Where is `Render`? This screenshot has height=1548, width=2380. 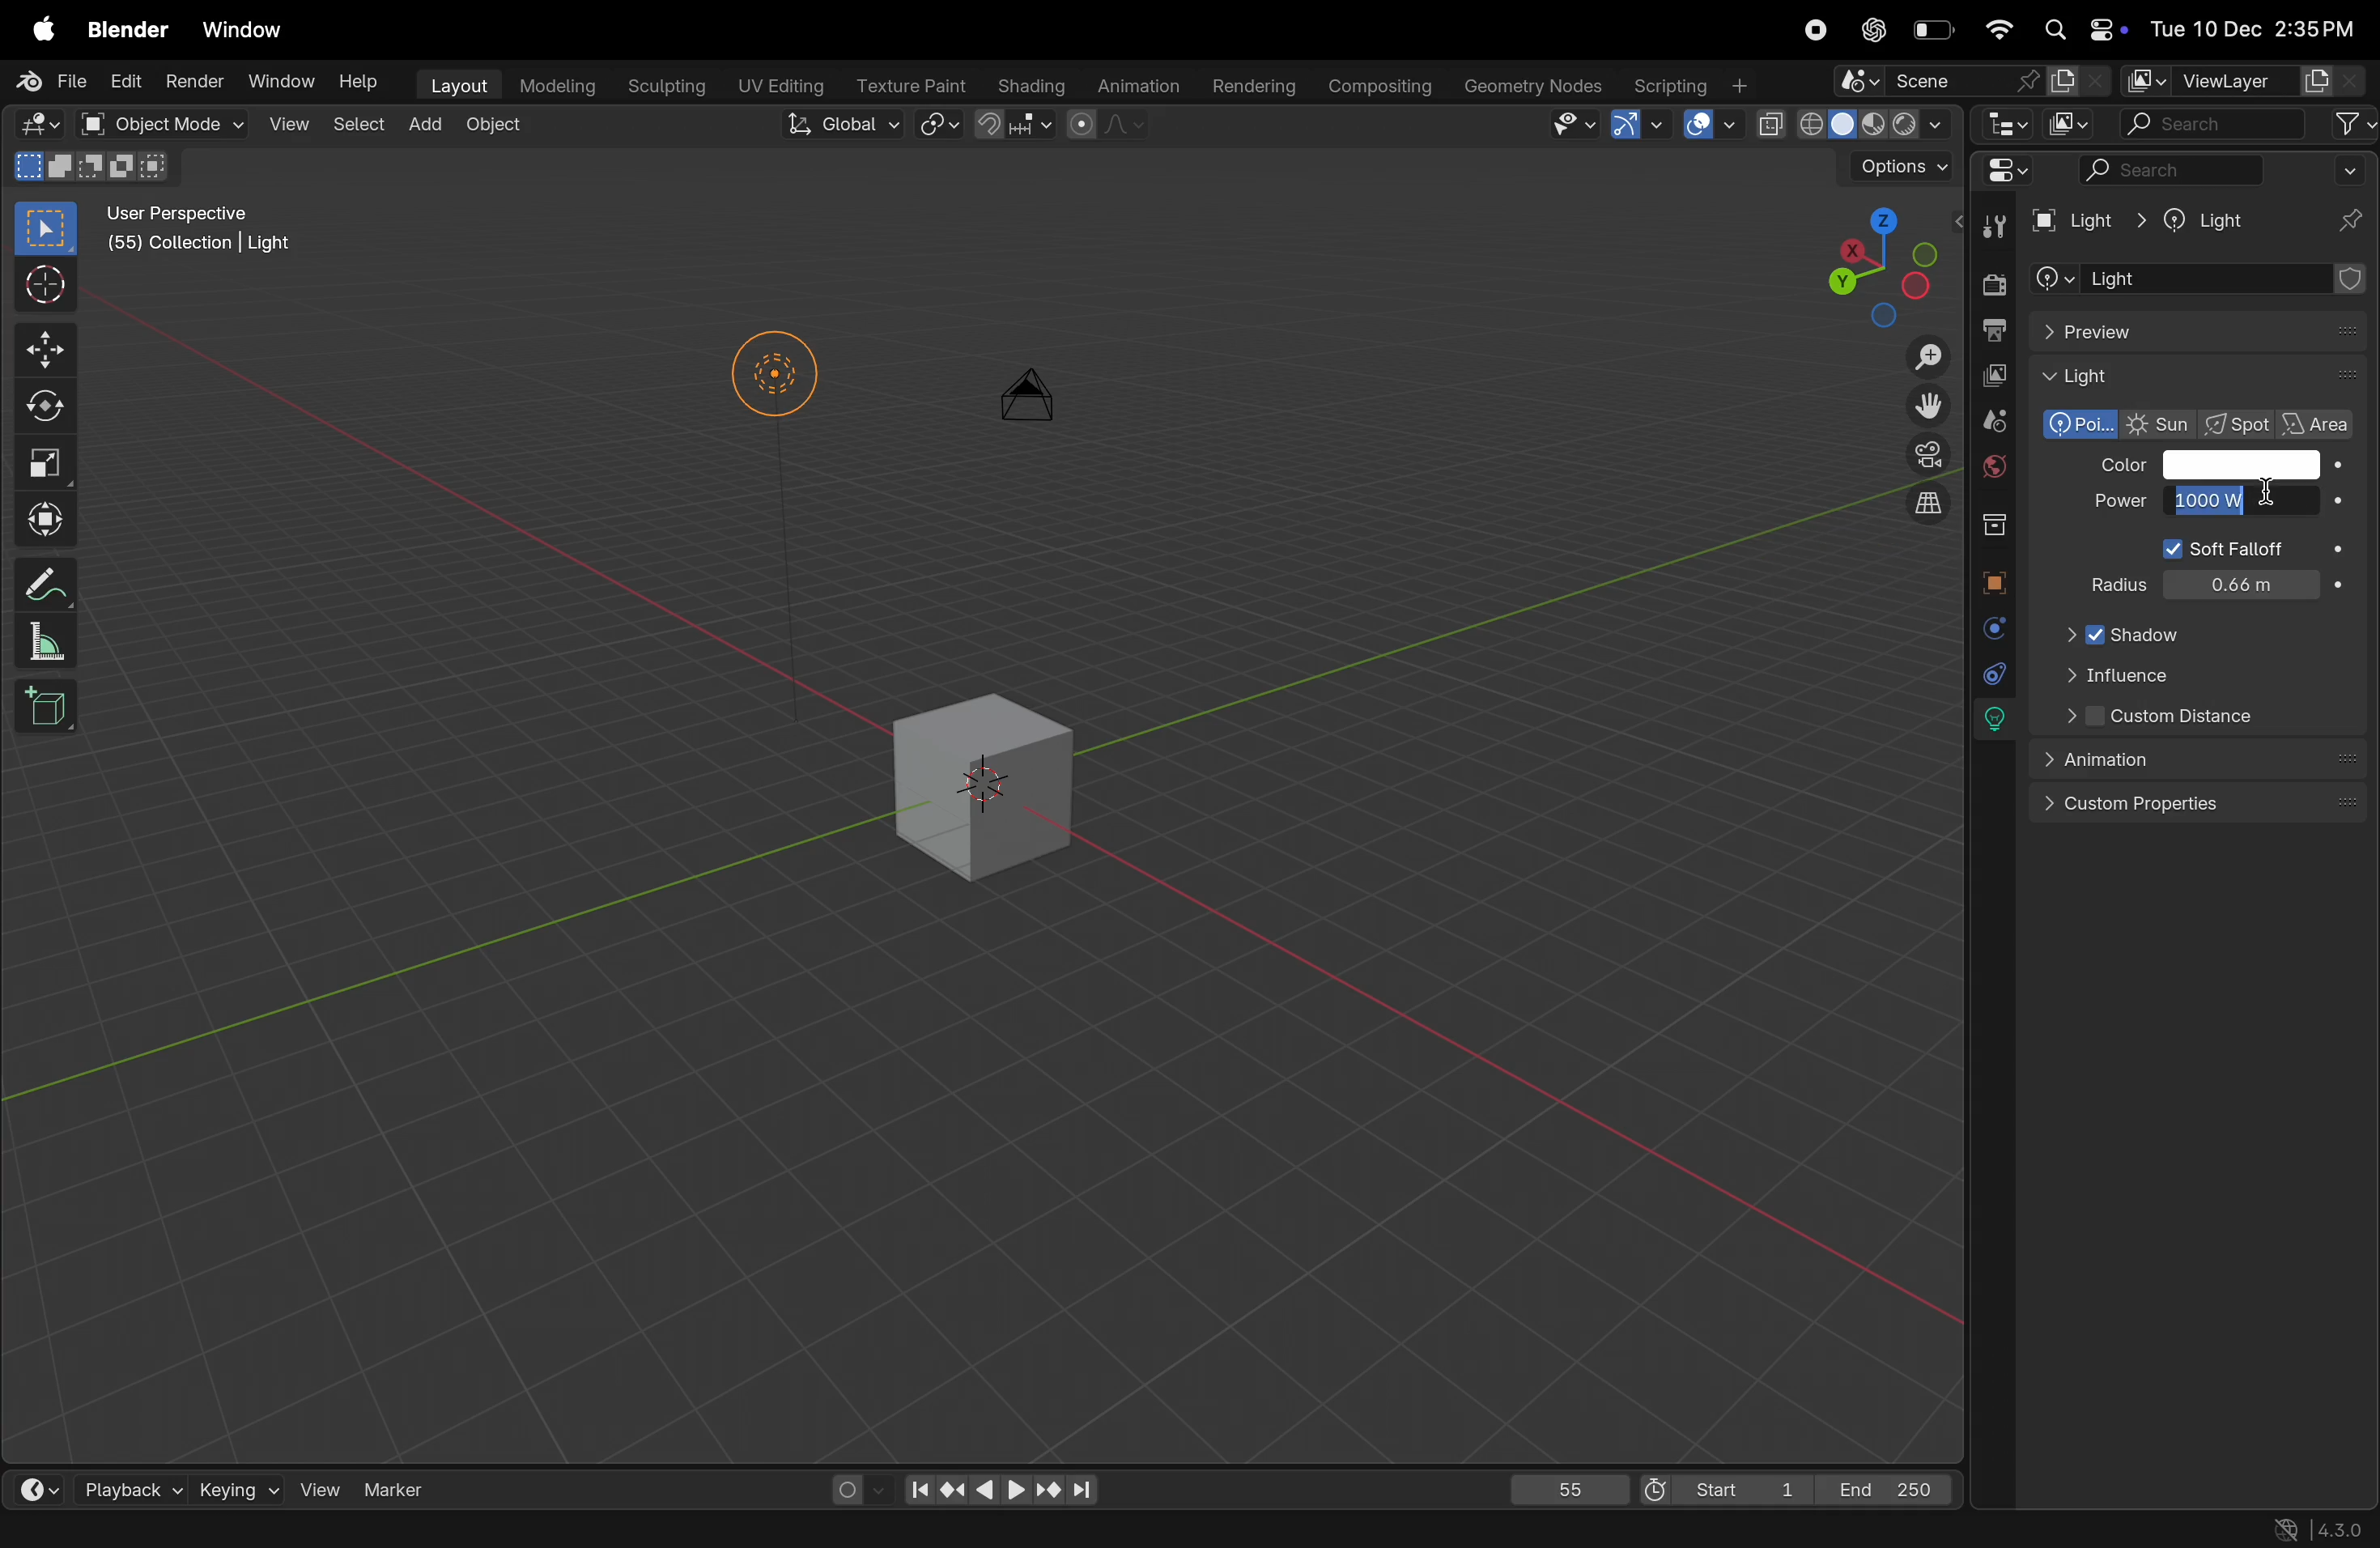 Render is located at coordinates (192, 81).